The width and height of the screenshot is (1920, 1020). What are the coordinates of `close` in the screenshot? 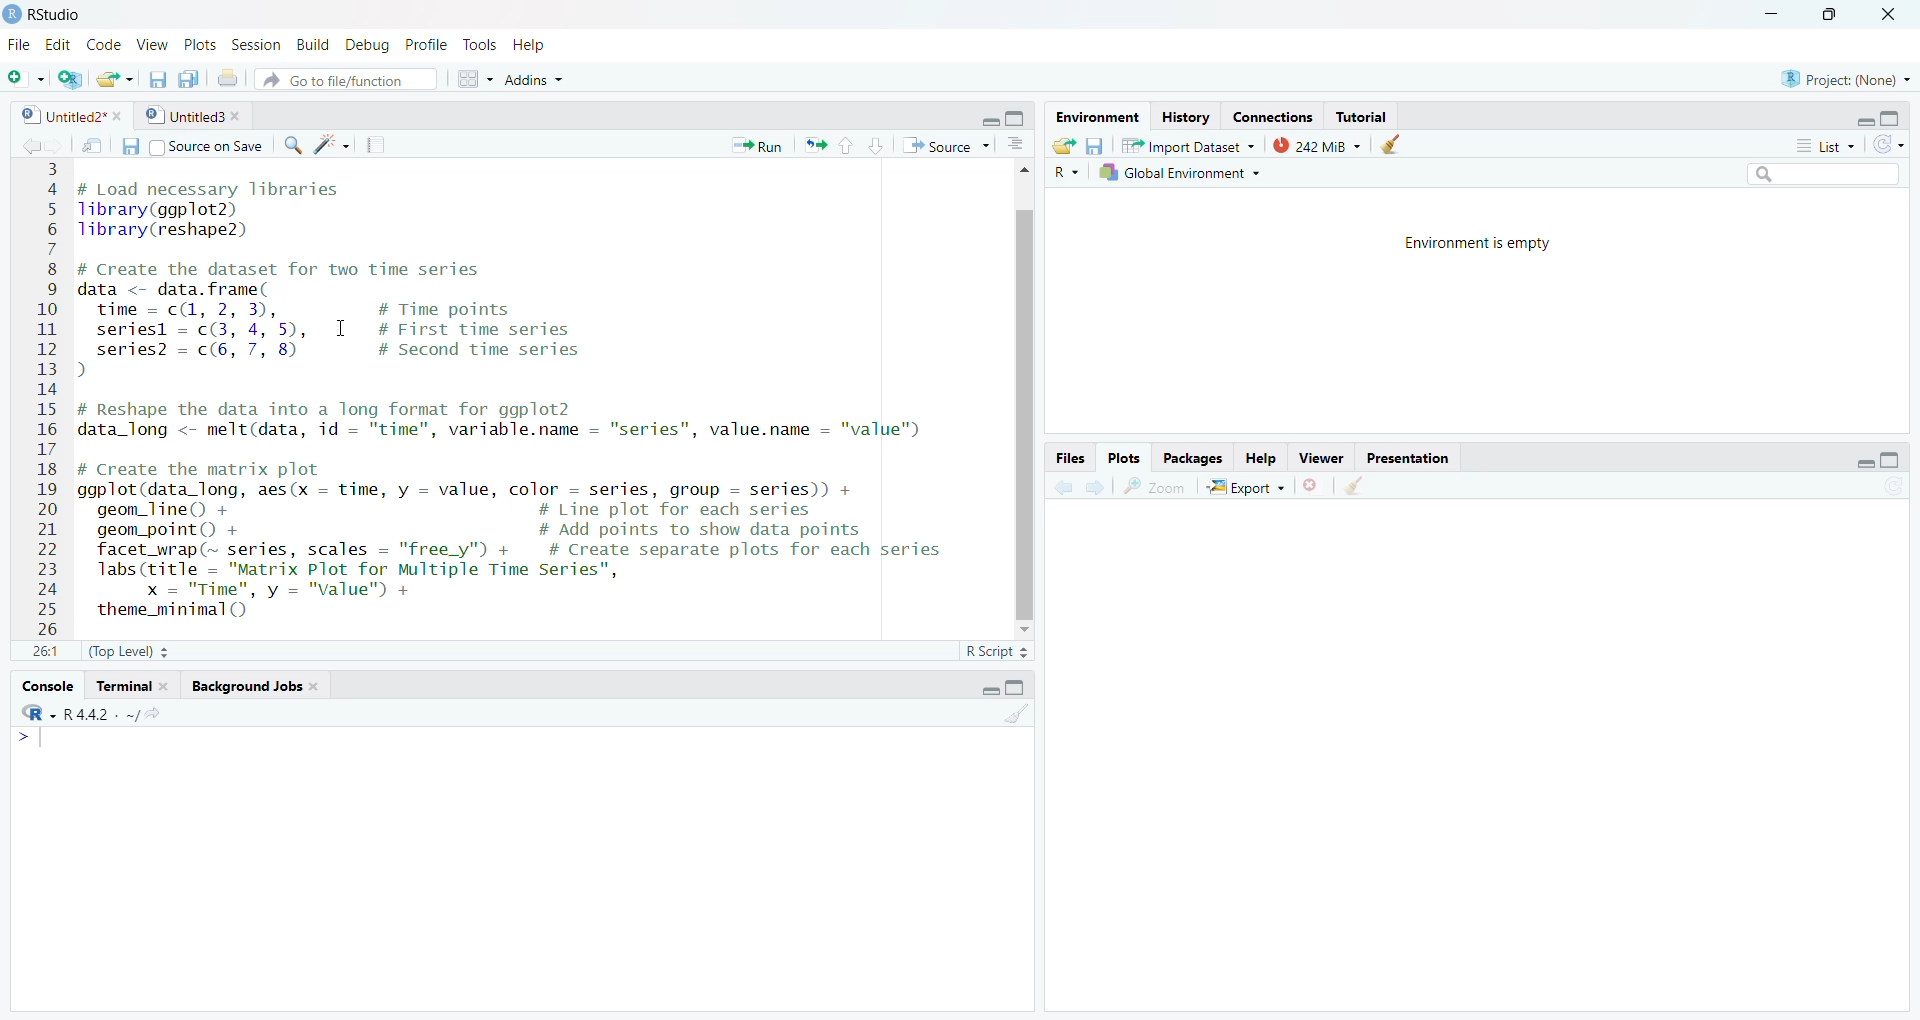 It's located at (121, 116).